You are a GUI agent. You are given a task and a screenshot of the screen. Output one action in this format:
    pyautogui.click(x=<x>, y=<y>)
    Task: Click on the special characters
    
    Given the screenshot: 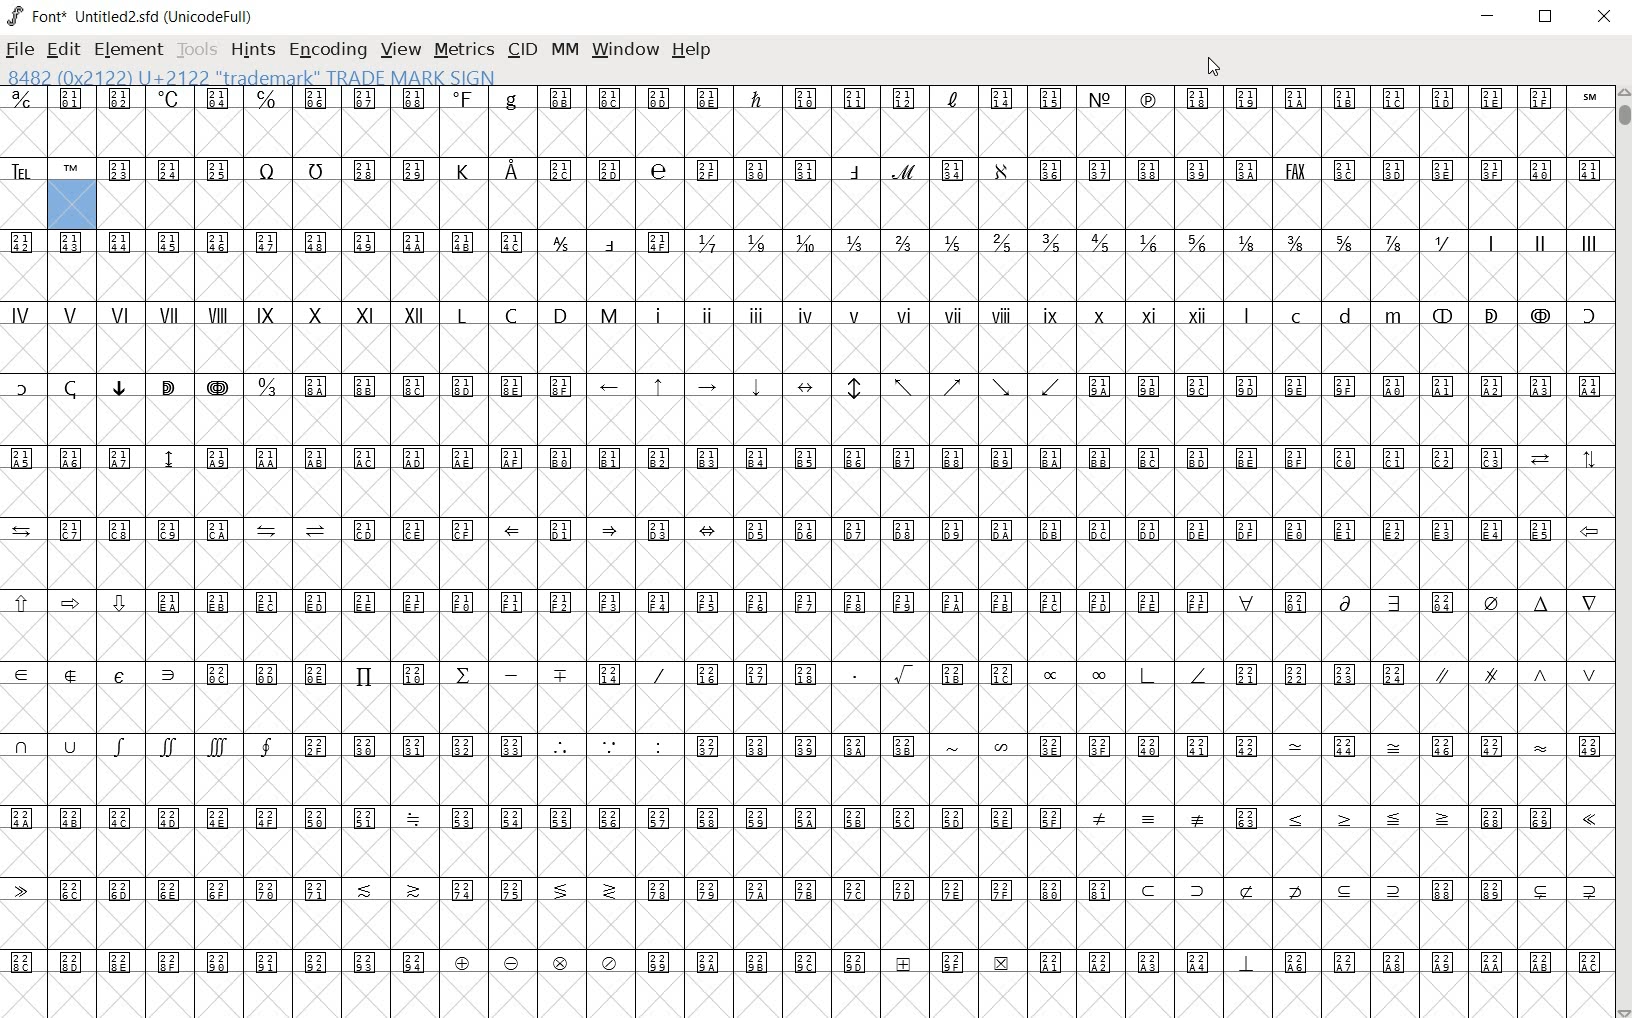 What is the action you would take?
    pyautogui.click(x=144, y=409)
    